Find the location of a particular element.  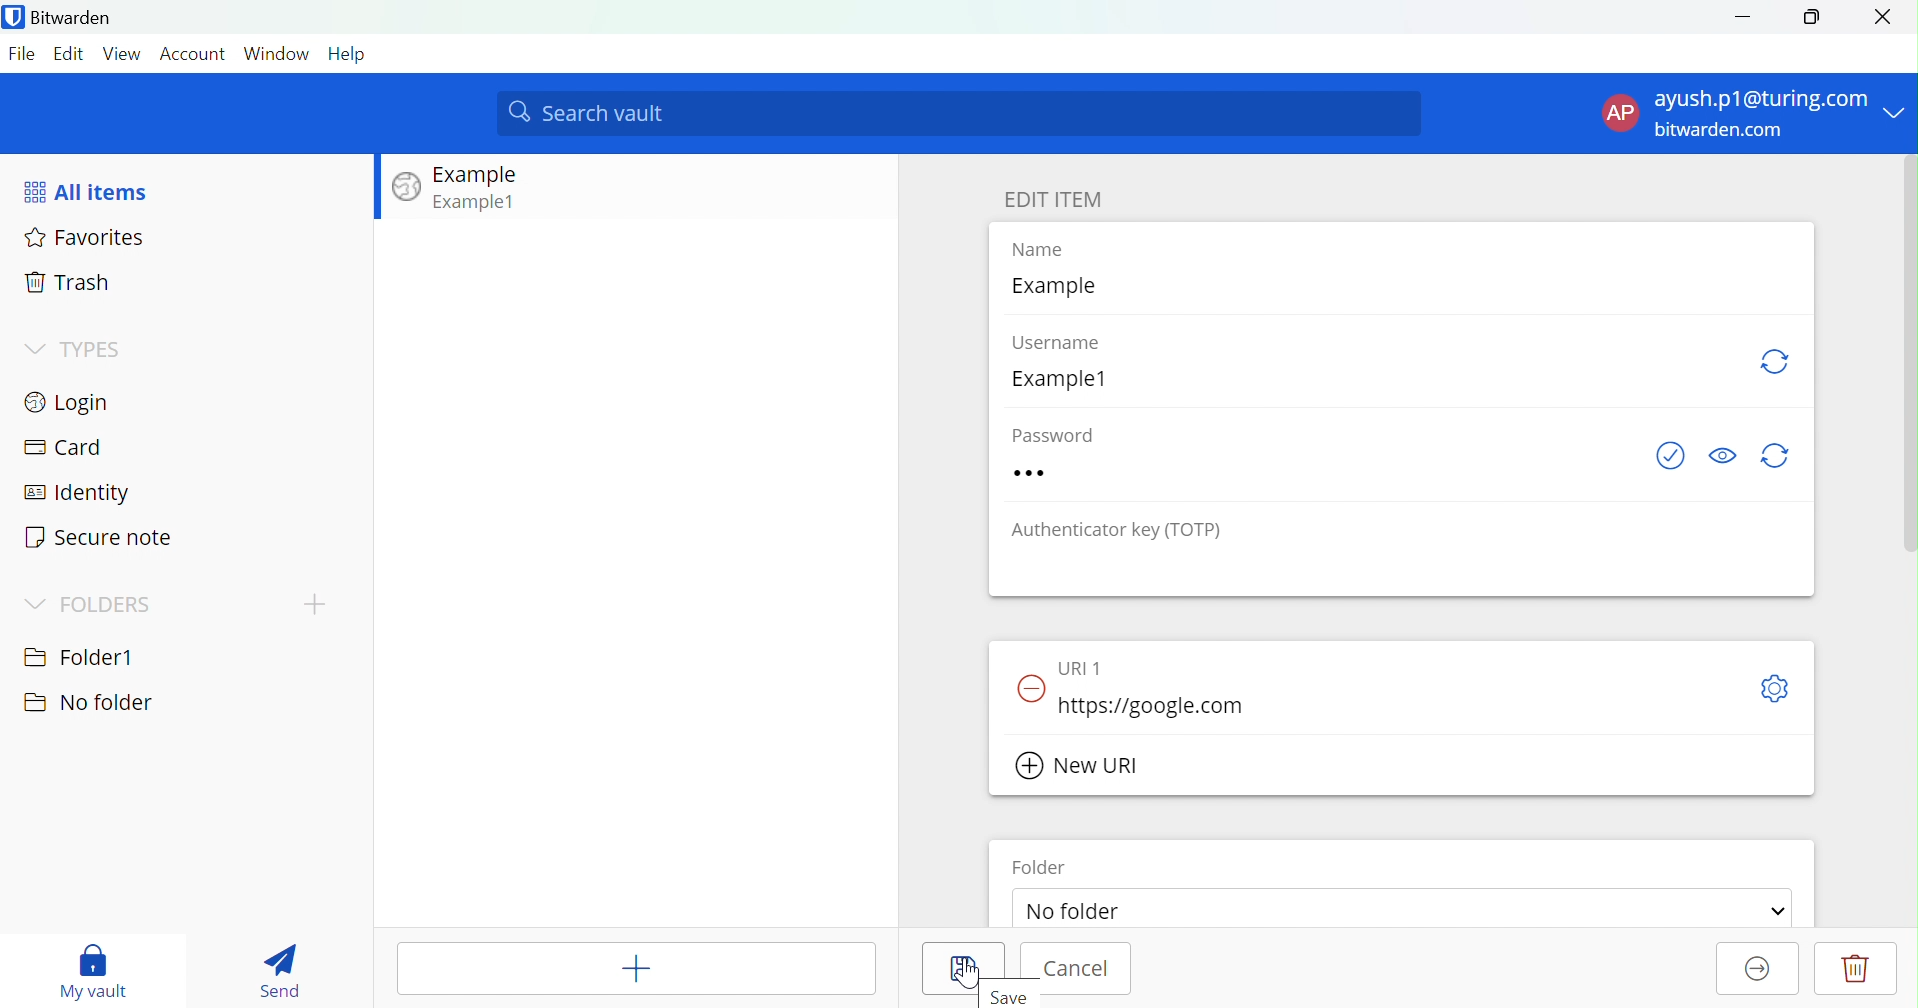

Save is located at coordinates (1016, 996).